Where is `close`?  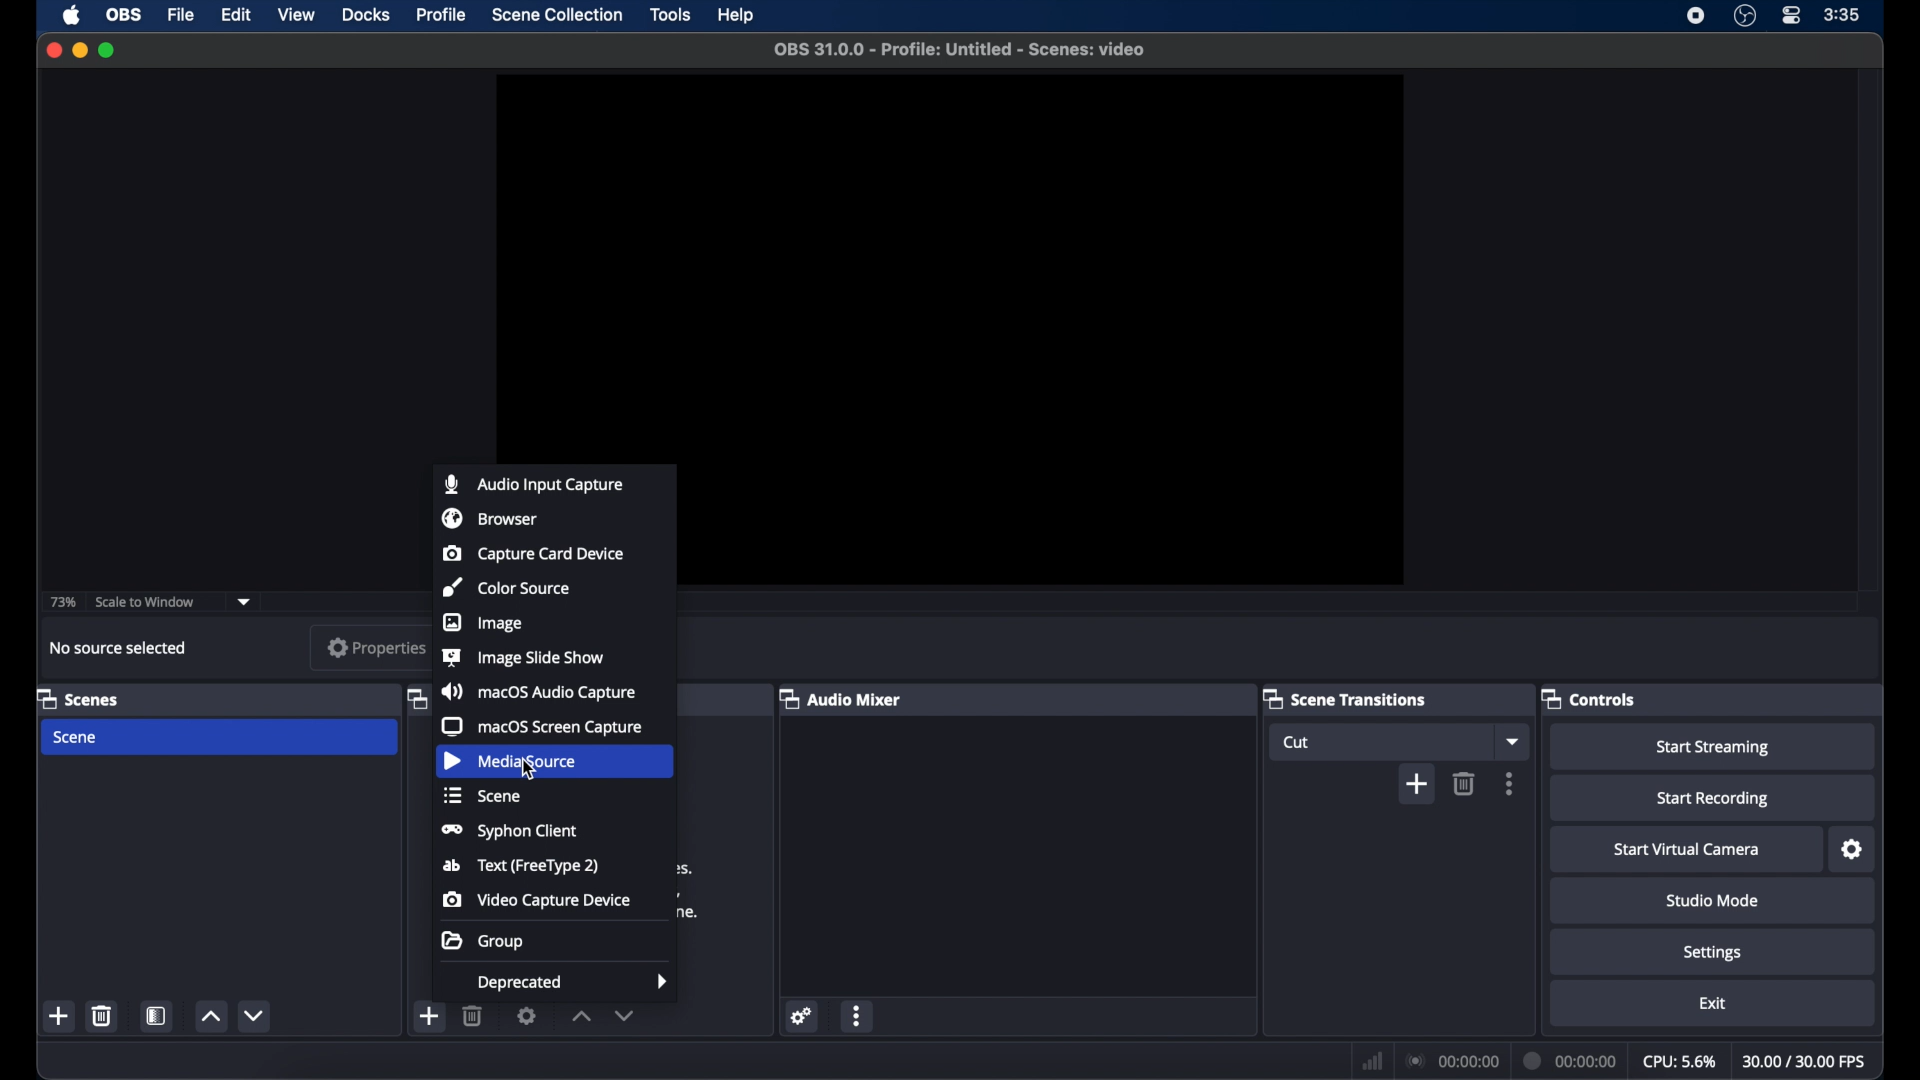 close is located at coordinates (53, 52).